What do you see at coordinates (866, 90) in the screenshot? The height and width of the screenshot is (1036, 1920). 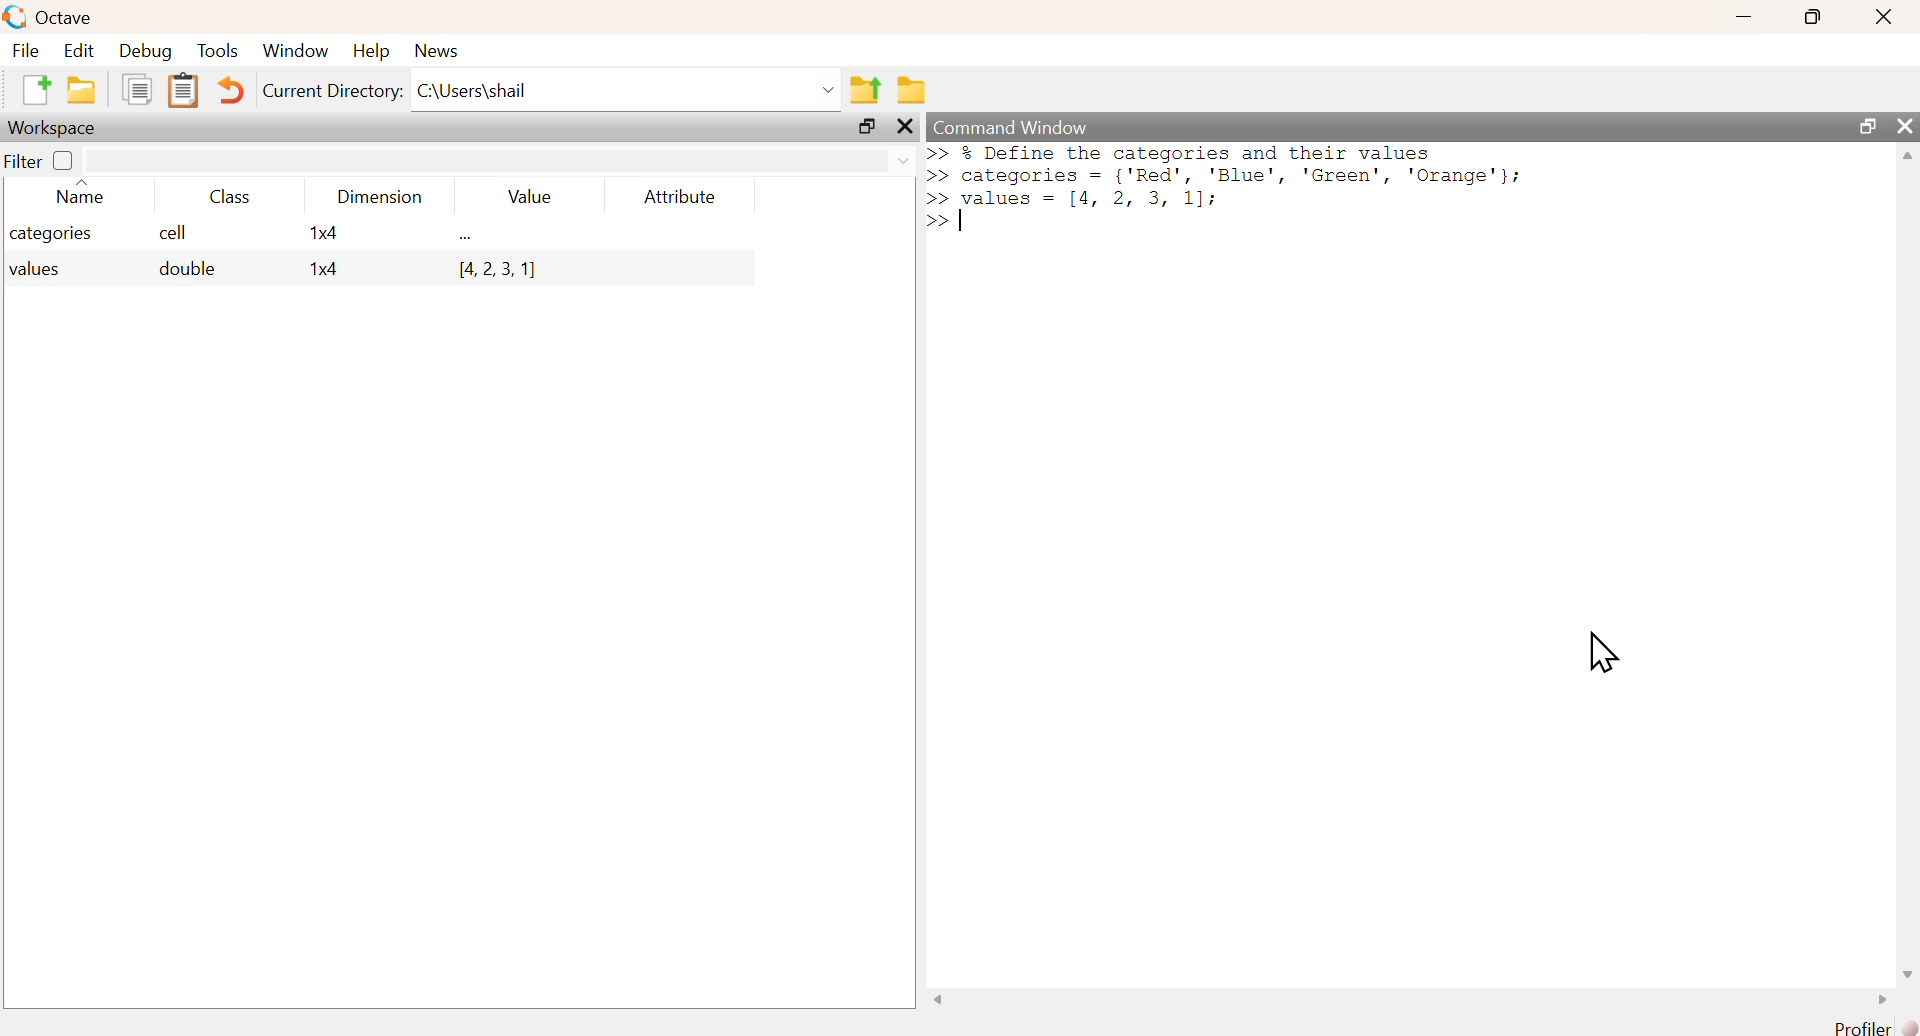 I see `Previous Folder` at bounding box center [866, 90].